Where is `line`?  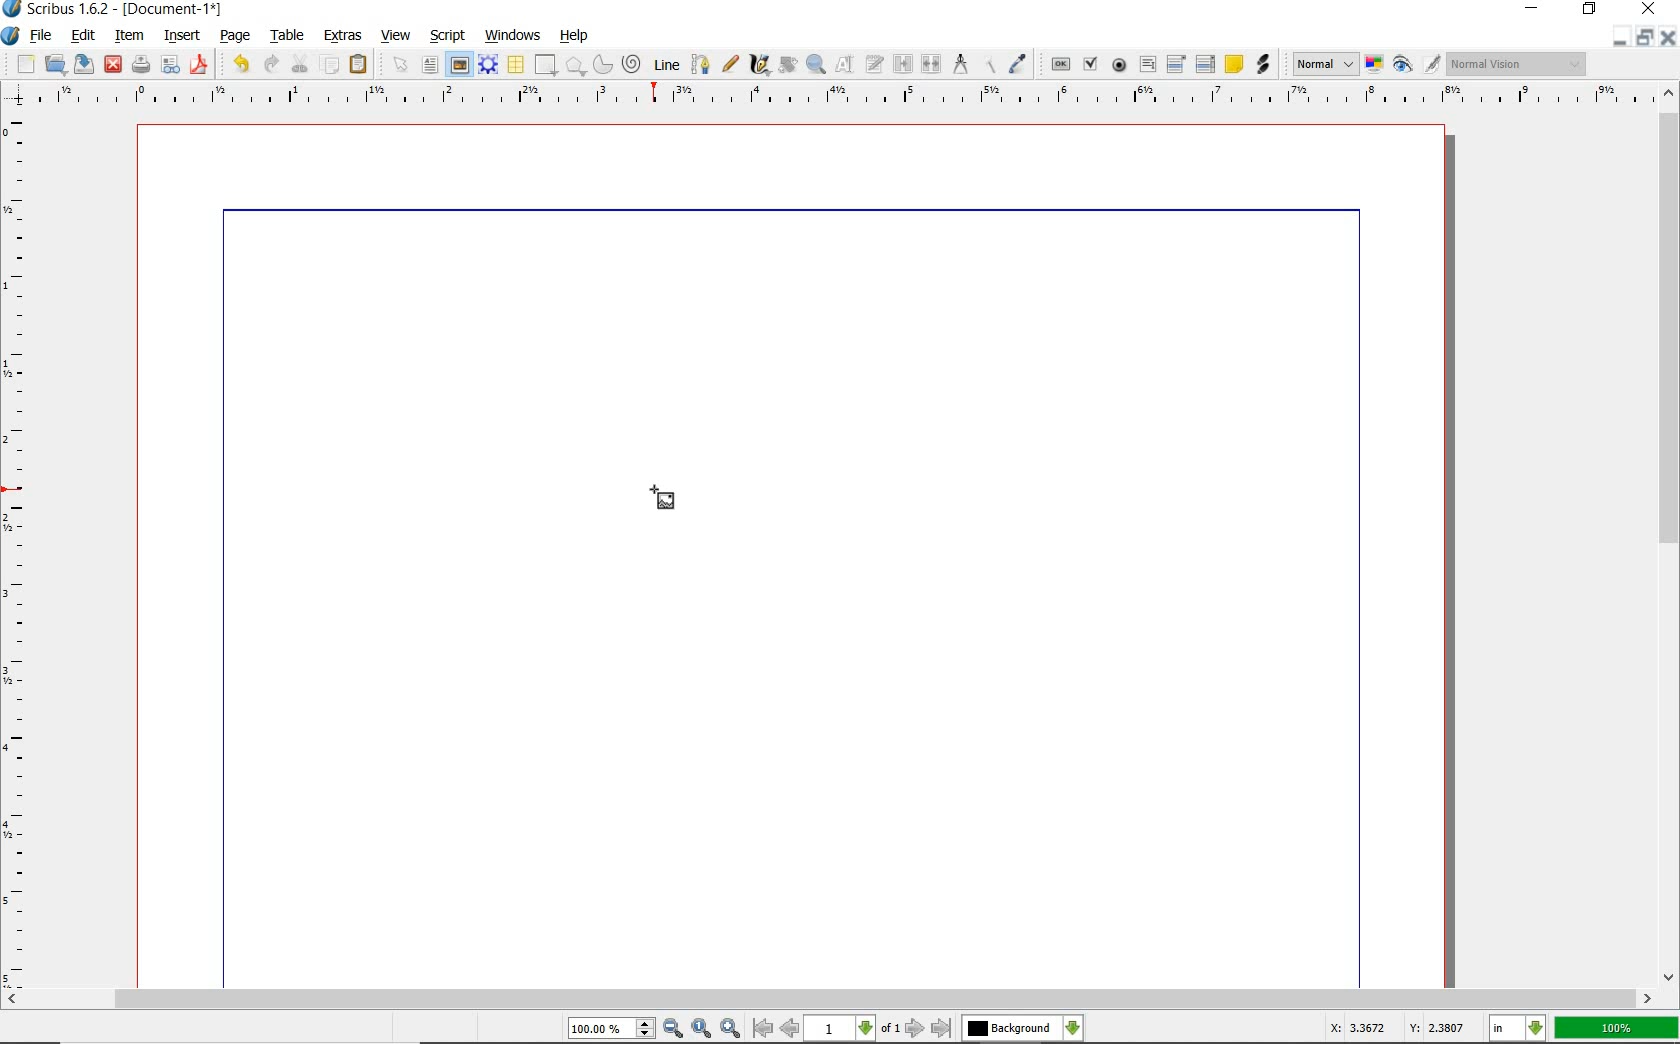 line is located at coordinates (667, 63).